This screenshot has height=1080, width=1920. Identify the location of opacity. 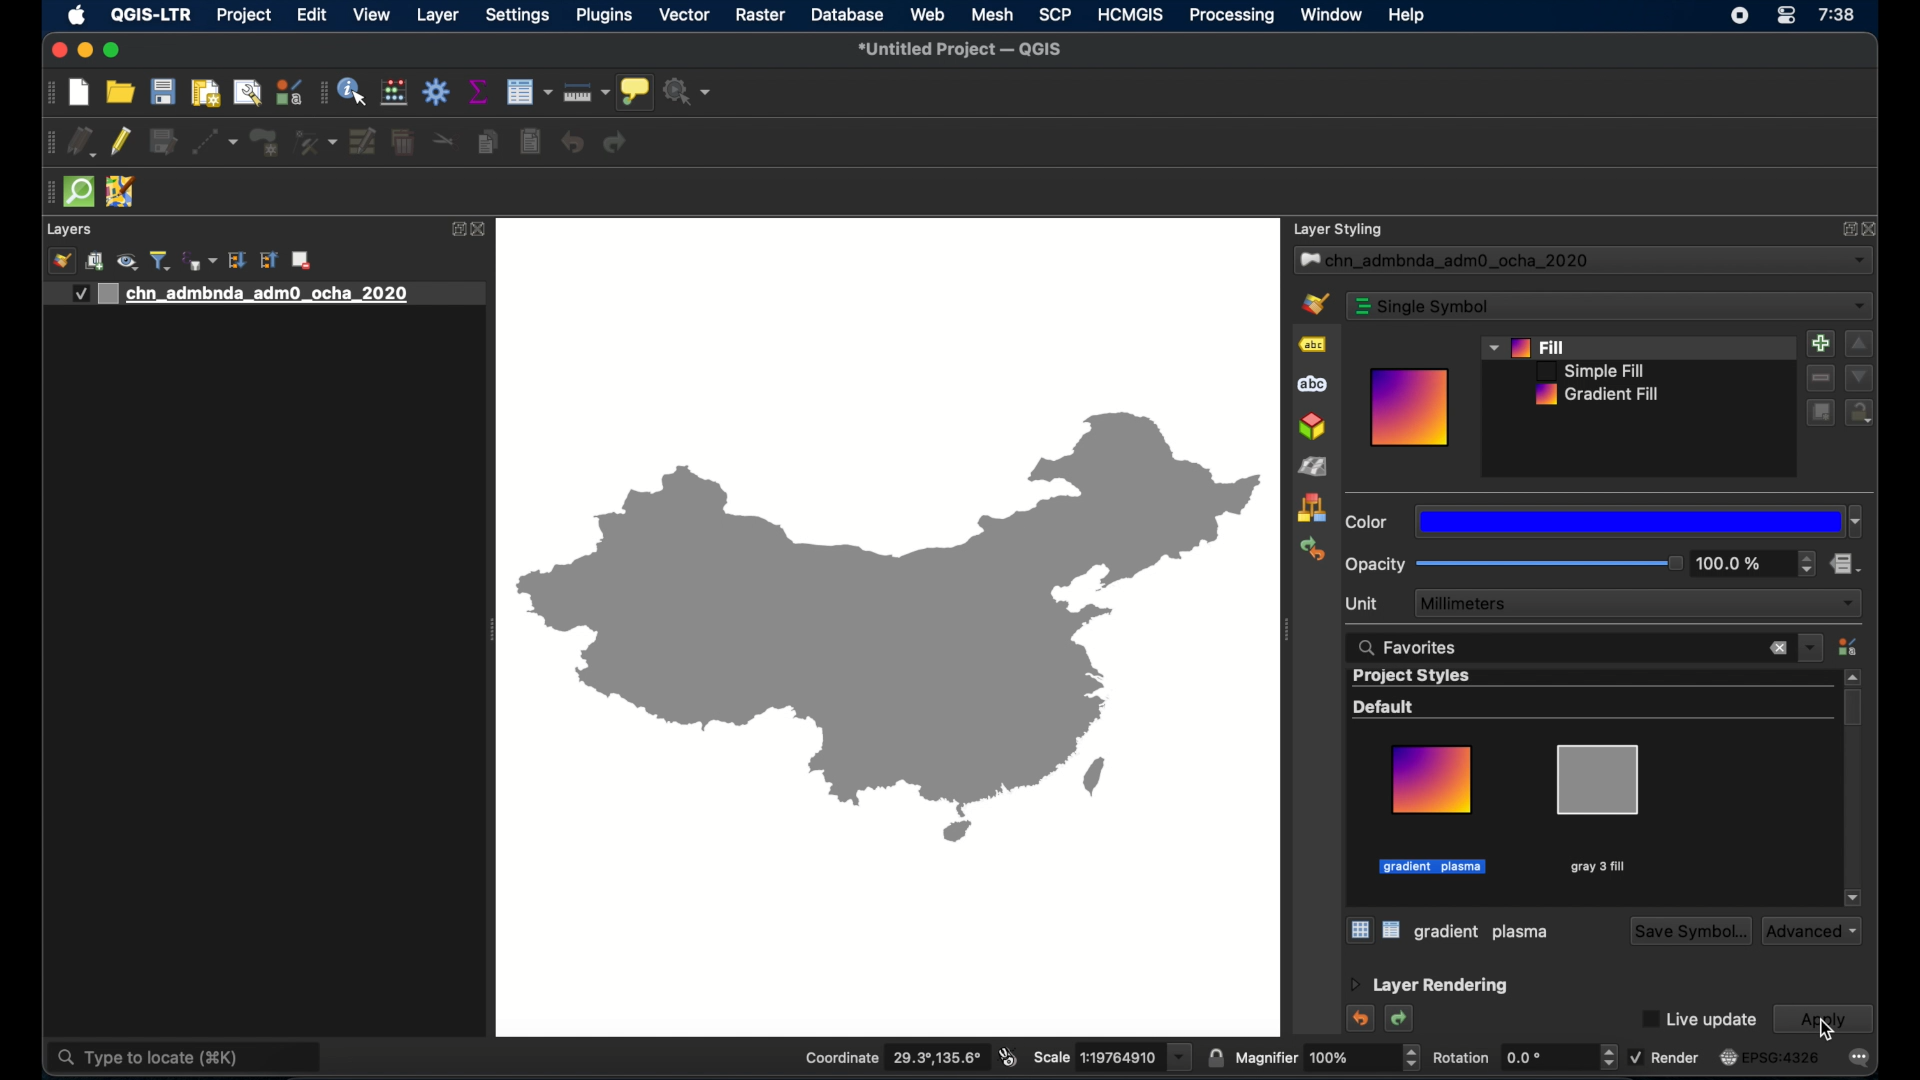
(1375, 565).